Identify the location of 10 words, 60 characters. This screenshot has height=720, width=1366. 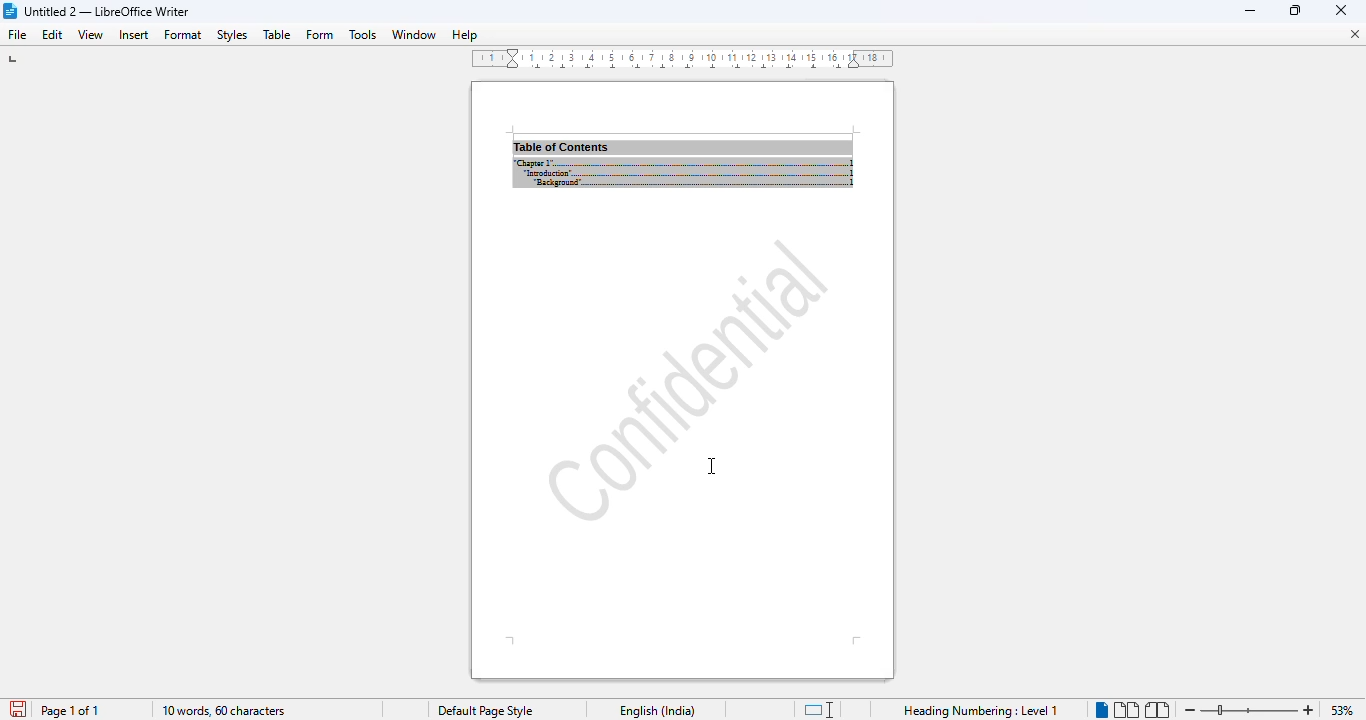
(224, 711).